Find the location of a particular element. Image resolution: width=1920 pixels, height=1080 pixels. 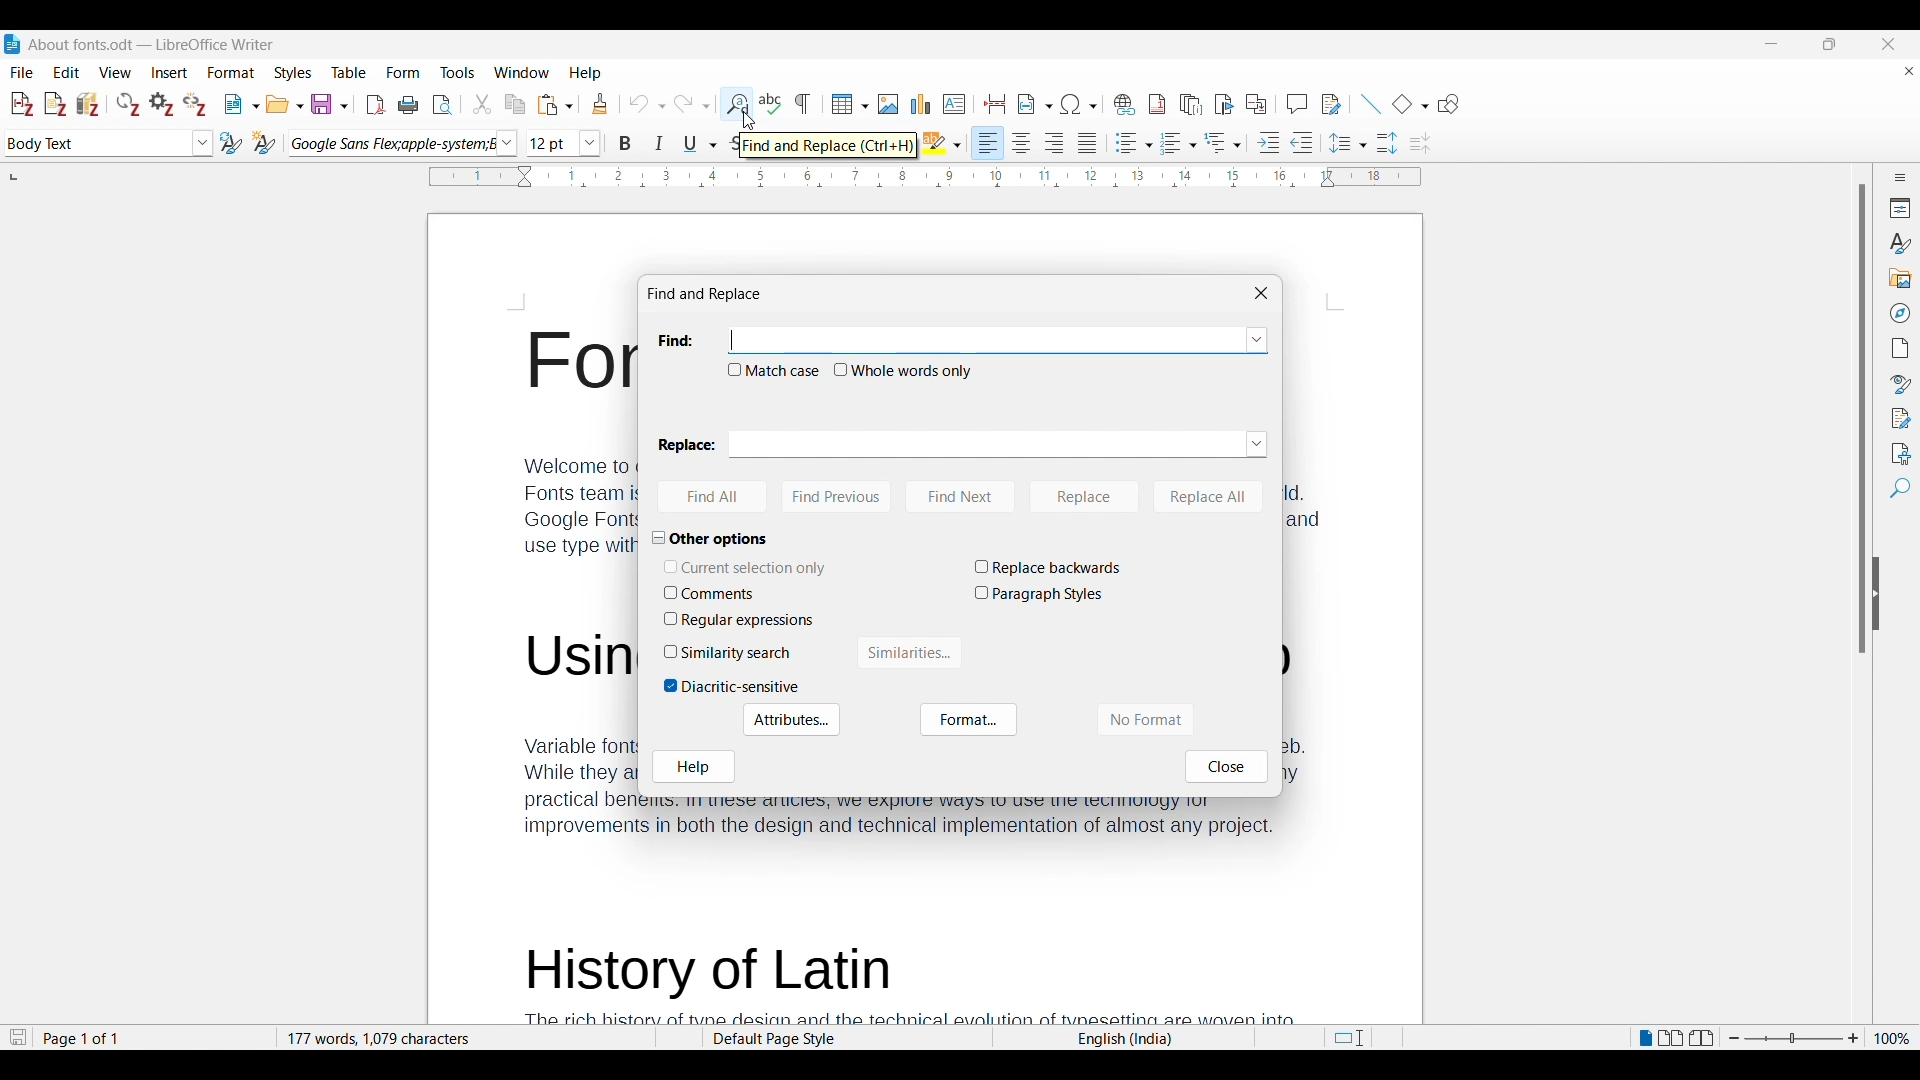

Underline options is located at coordinates (701, 144).